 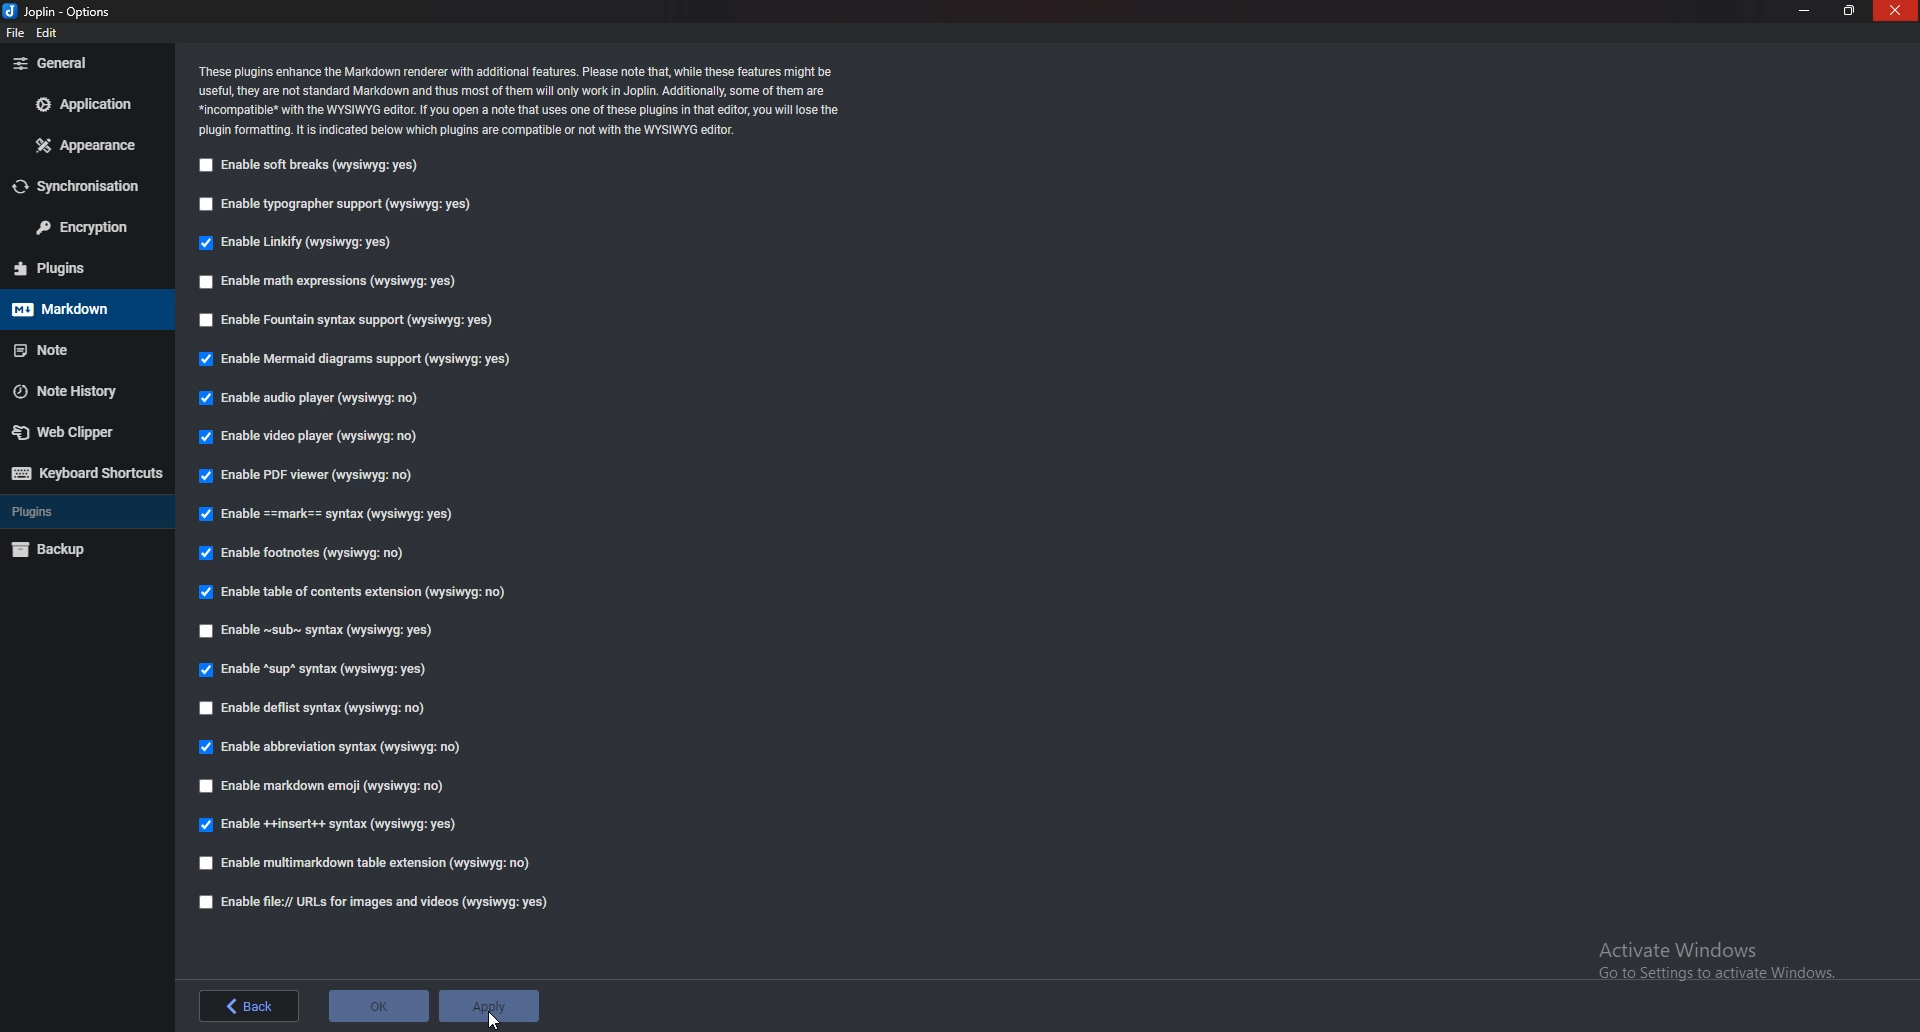 What do you see at coordinates (332, 282) in the screenshot?
I see `Enable math expressions` at bounding box center [332, 282].